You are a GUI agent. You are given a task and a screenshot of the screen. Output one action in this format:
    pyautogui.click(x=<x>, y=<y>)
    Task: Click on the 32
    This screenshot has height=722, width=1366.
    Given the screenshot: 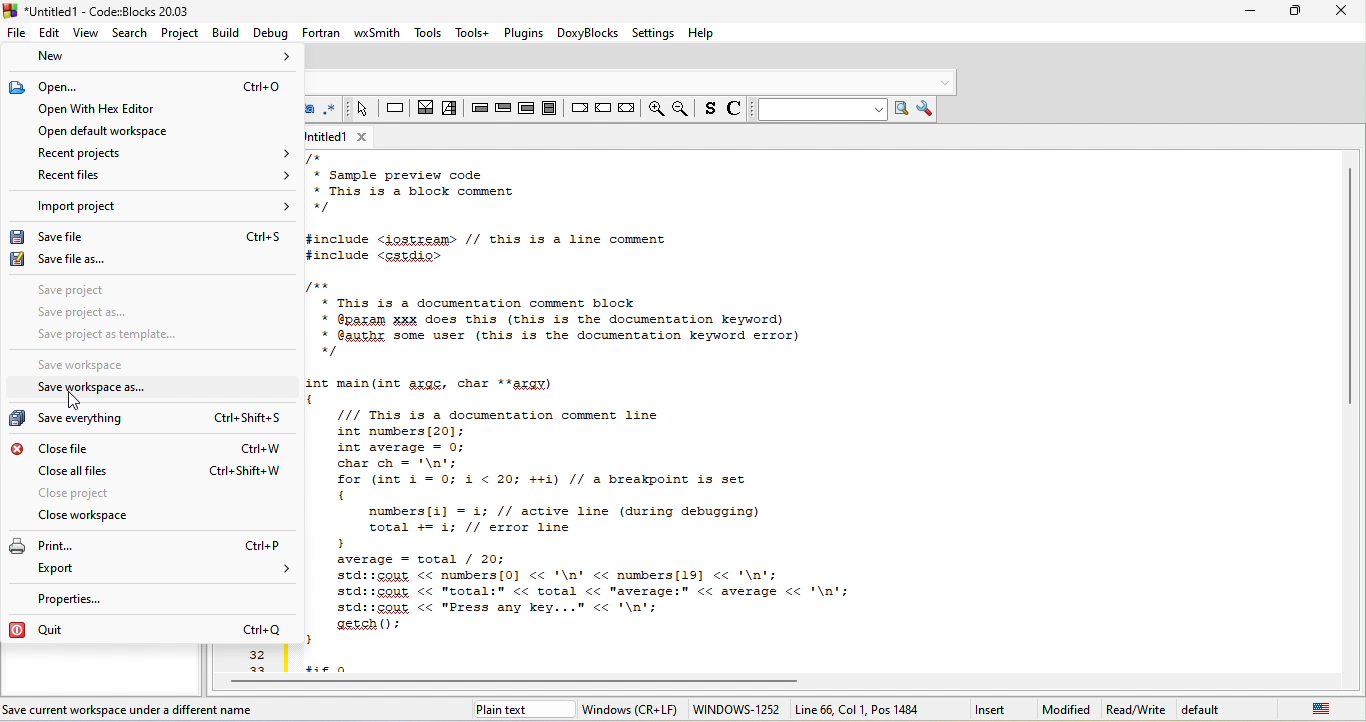 What is the action you would take?
    pyautogui.click(x=255, y=655)
    